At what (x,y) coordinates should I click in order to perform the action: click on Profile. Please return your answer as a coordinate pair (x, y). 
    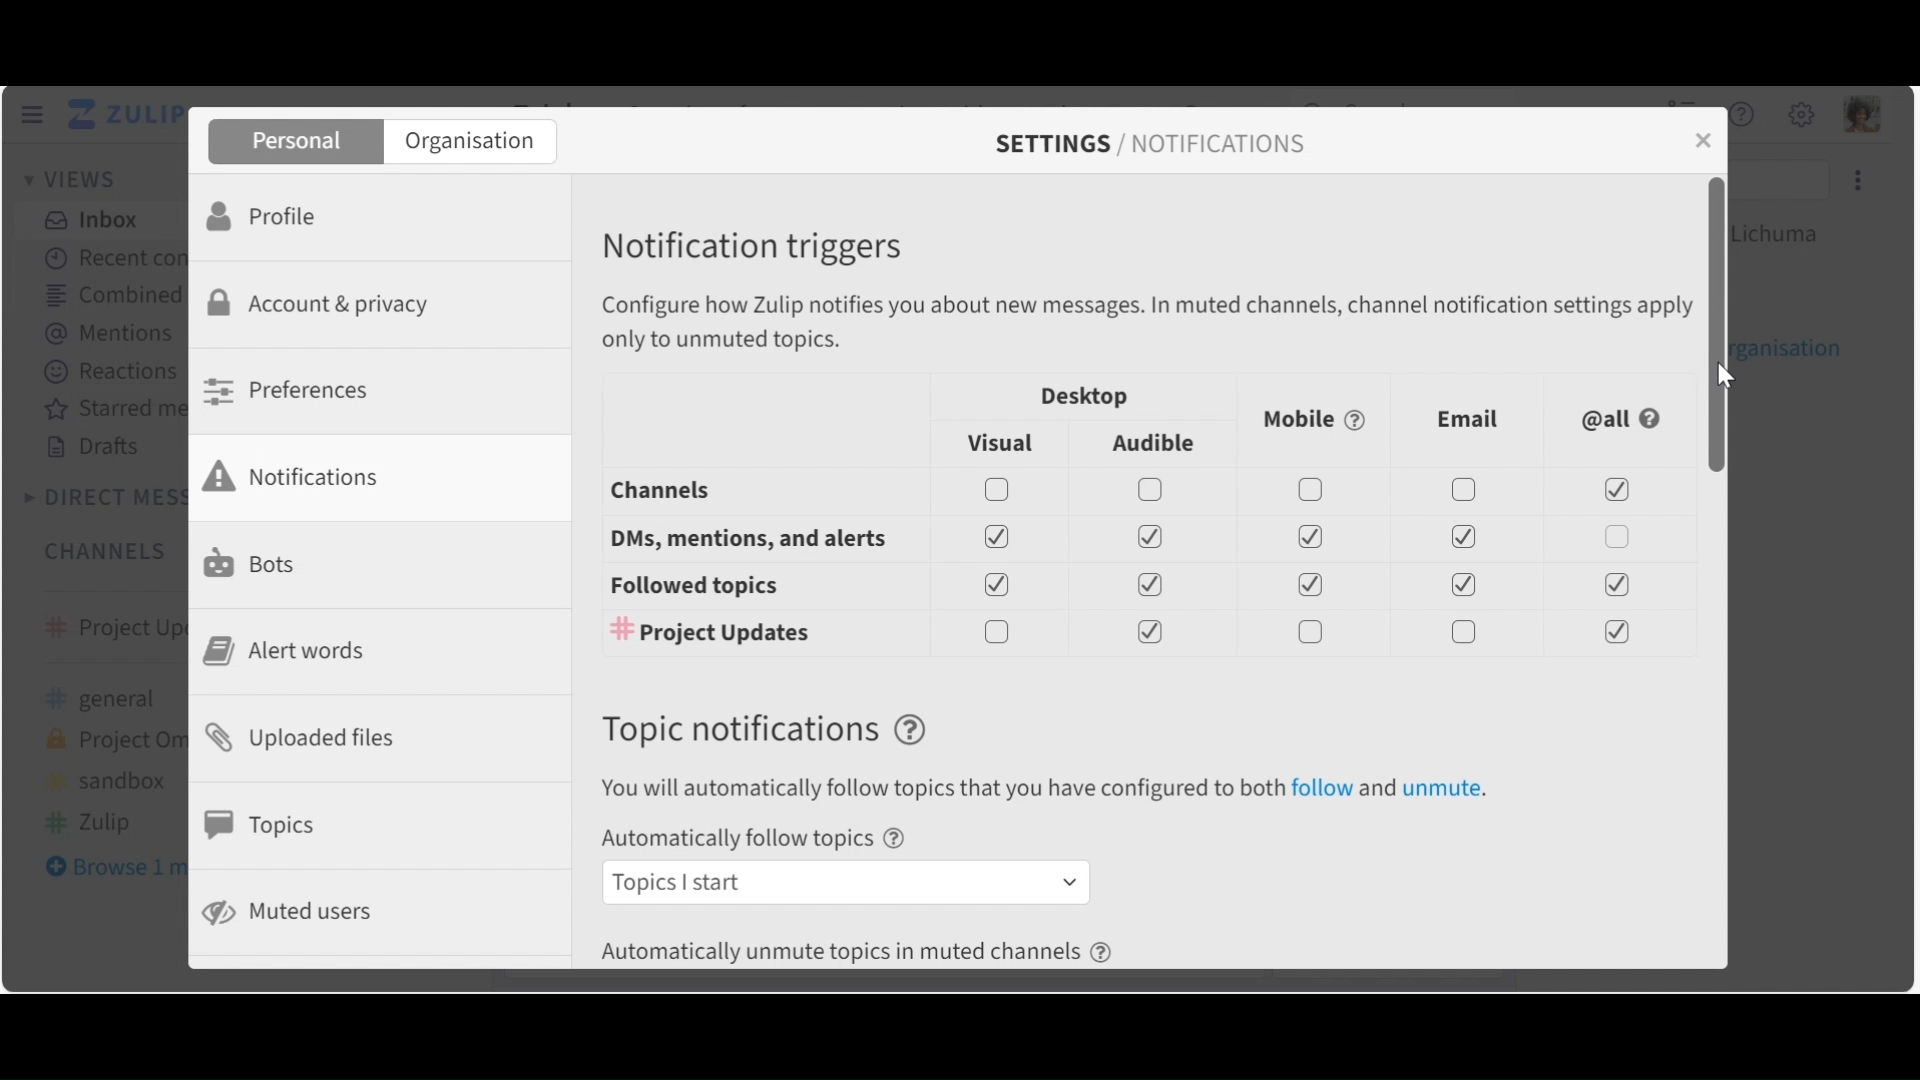
    Looking at the image, I should click on (269, 214).